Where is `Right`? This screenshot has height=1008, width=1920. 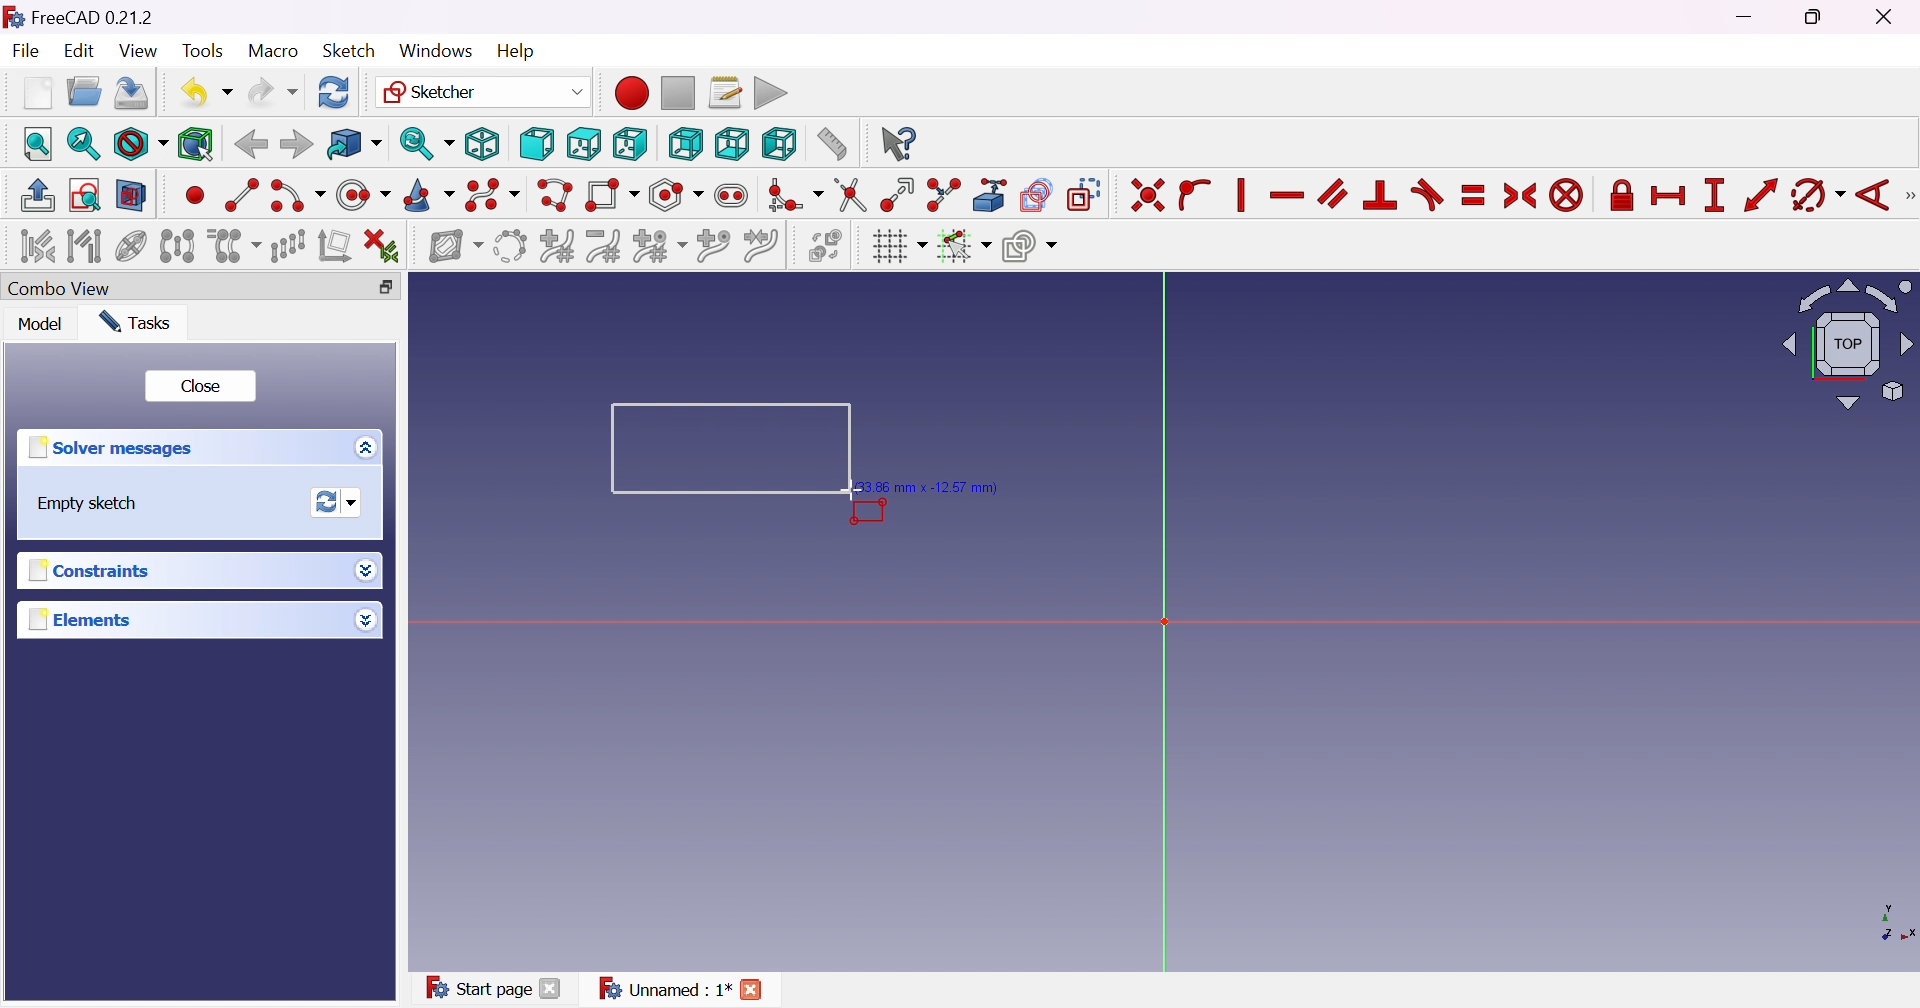 Right is located at coordinates (629, 143).